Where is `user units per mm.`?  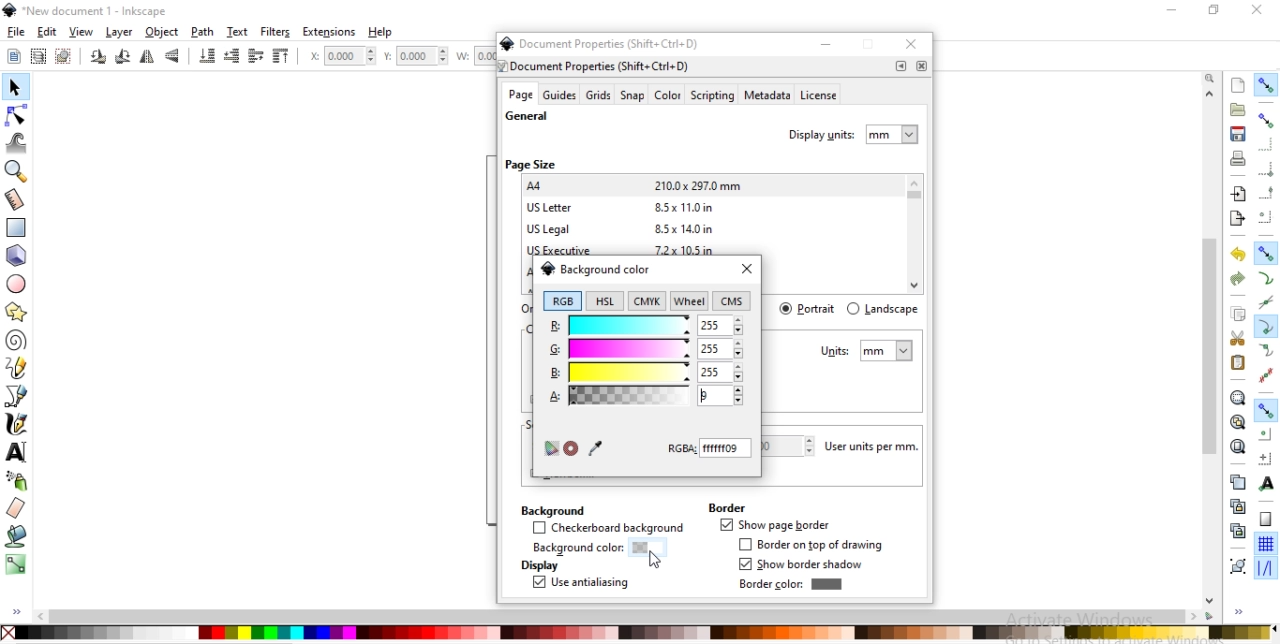 user units per mm. is located at coordinates (877, 447).